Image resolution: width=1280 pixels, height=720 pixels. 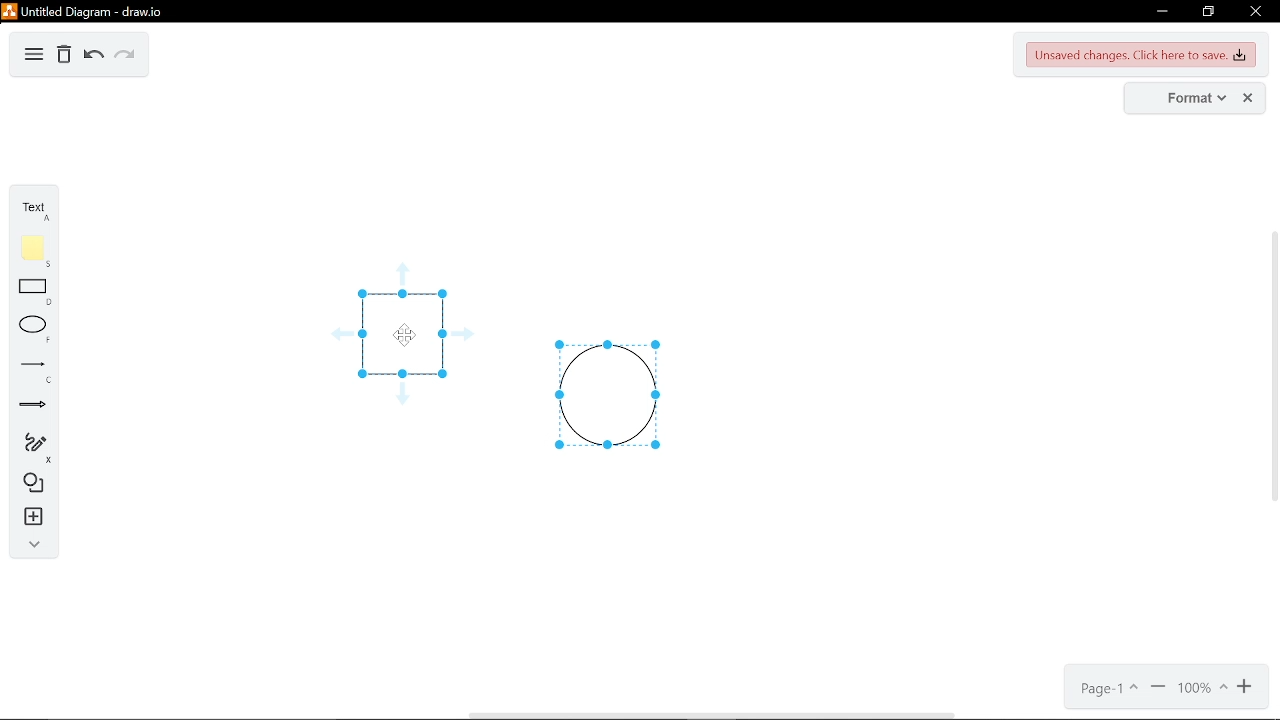 I want to click on ellipse, so click(x=30, y=332).